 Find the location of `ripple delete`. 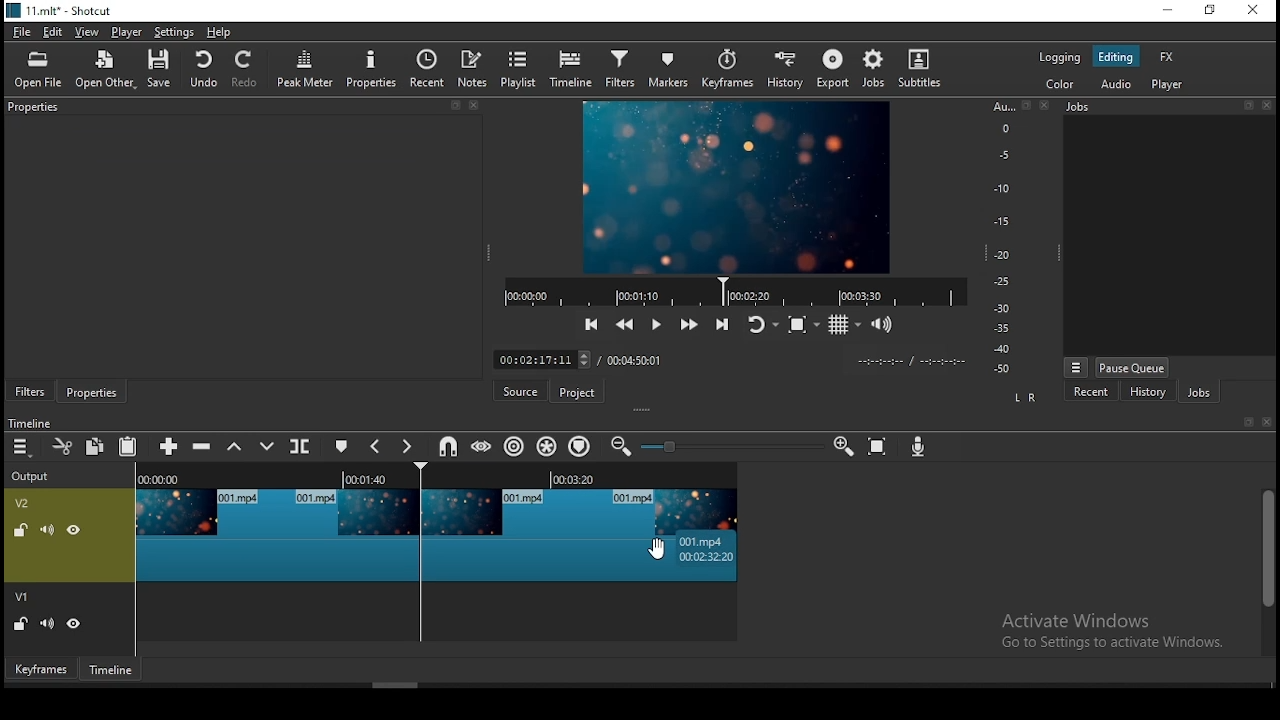

ripple delete is located at coordinates (205, 445).